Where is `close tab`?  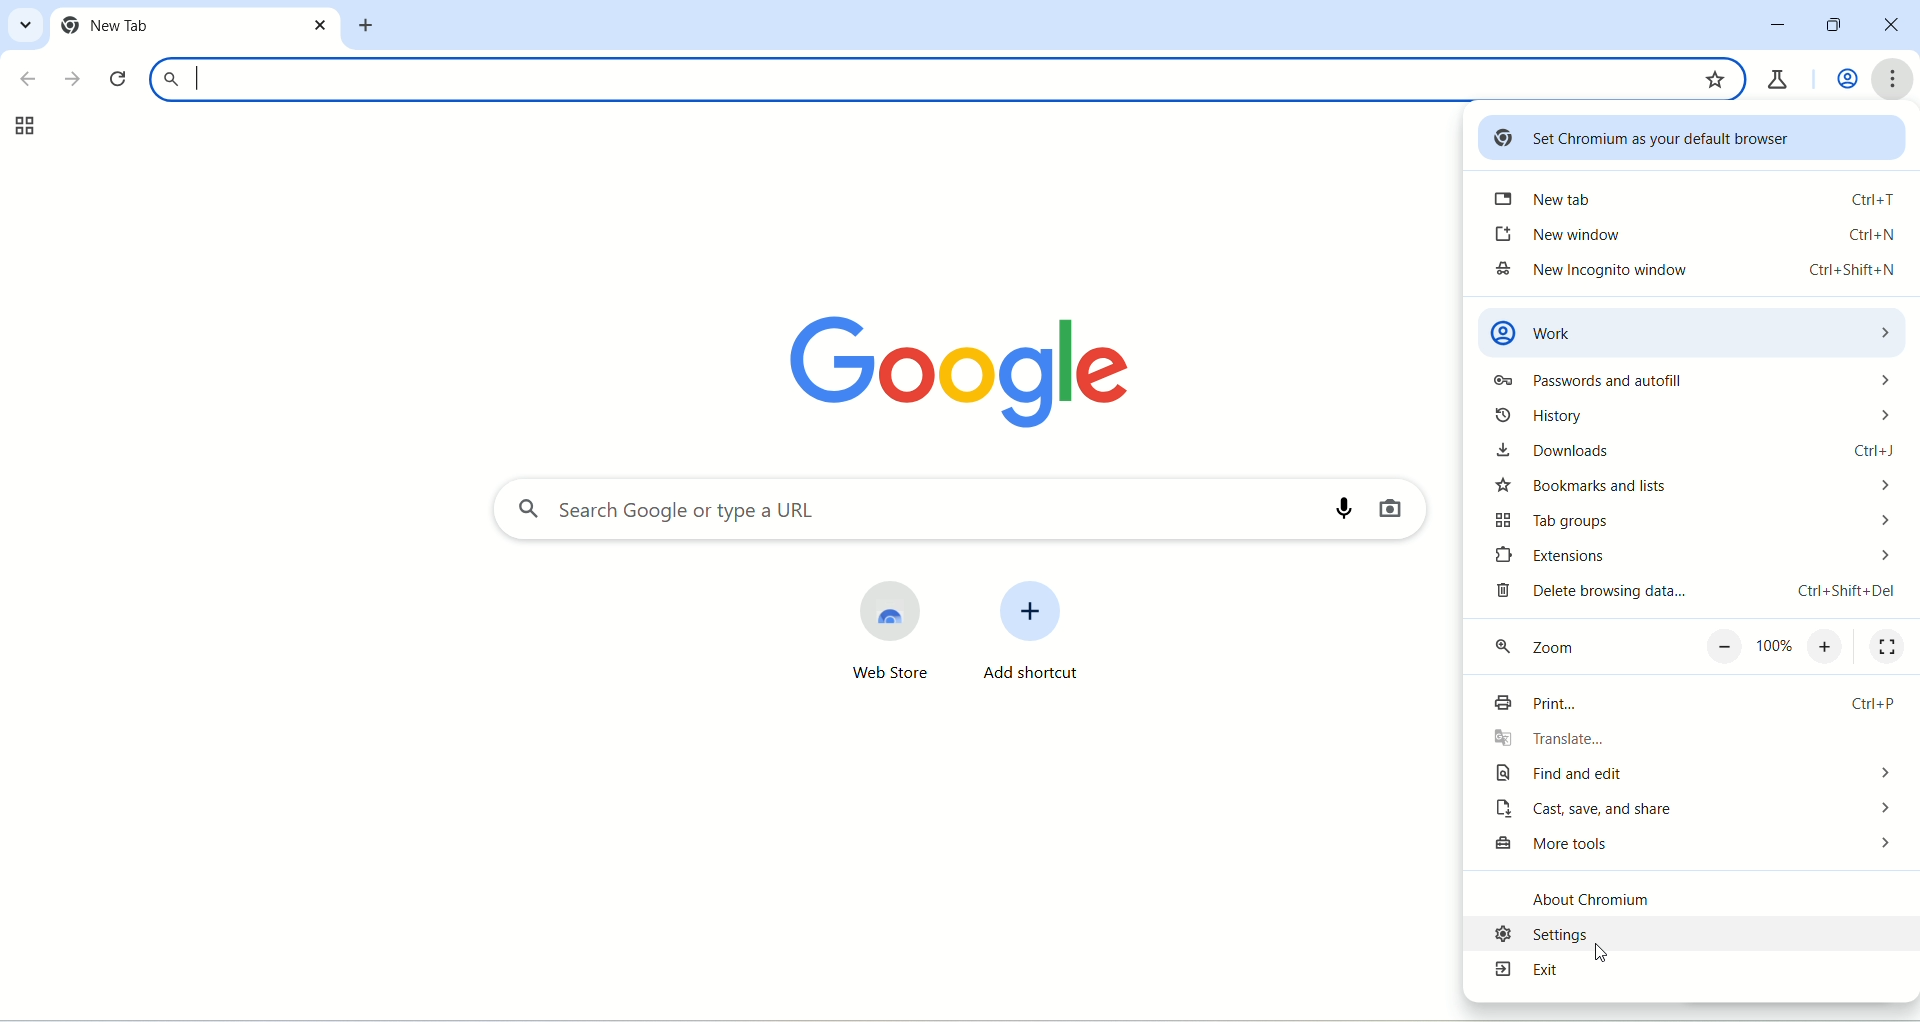
close tab is located at coordinates (321, 25).